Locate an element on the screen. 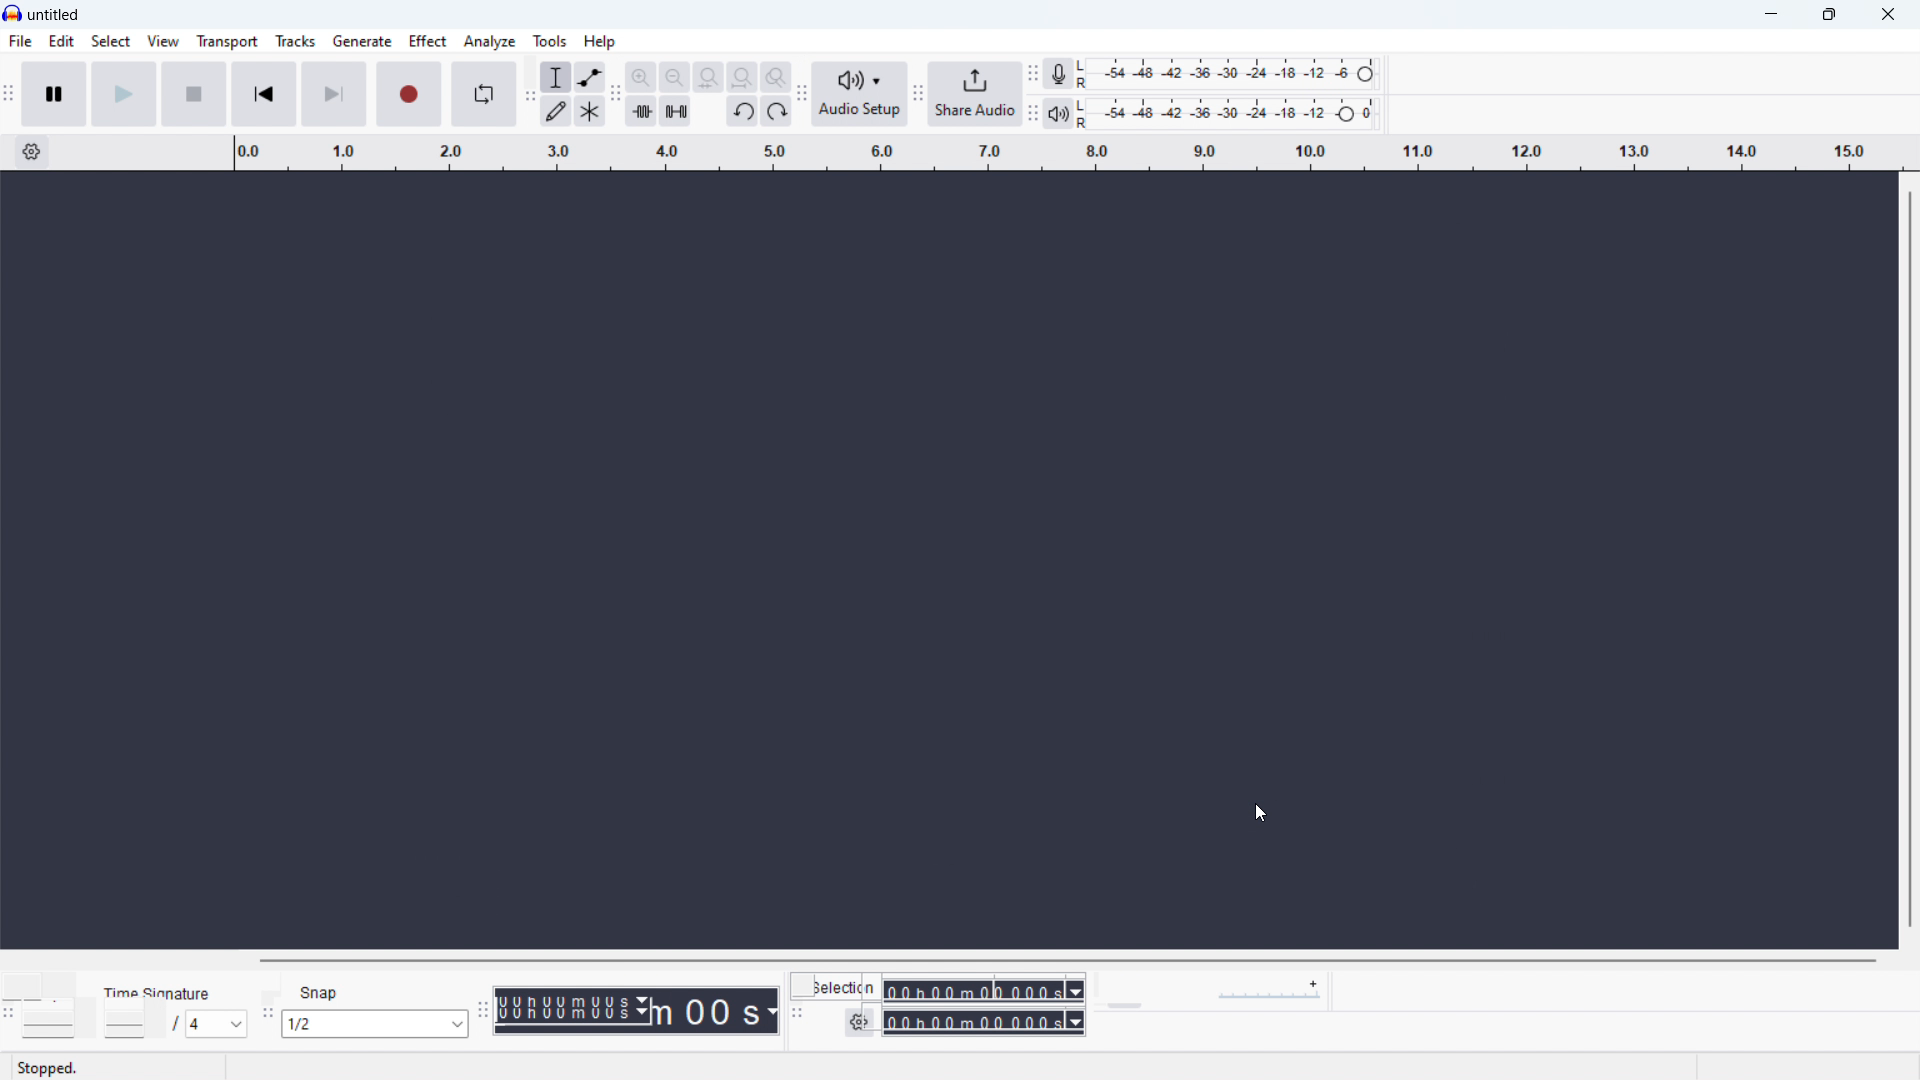  vertical scrollbar is located at coordinates (1911, 557).